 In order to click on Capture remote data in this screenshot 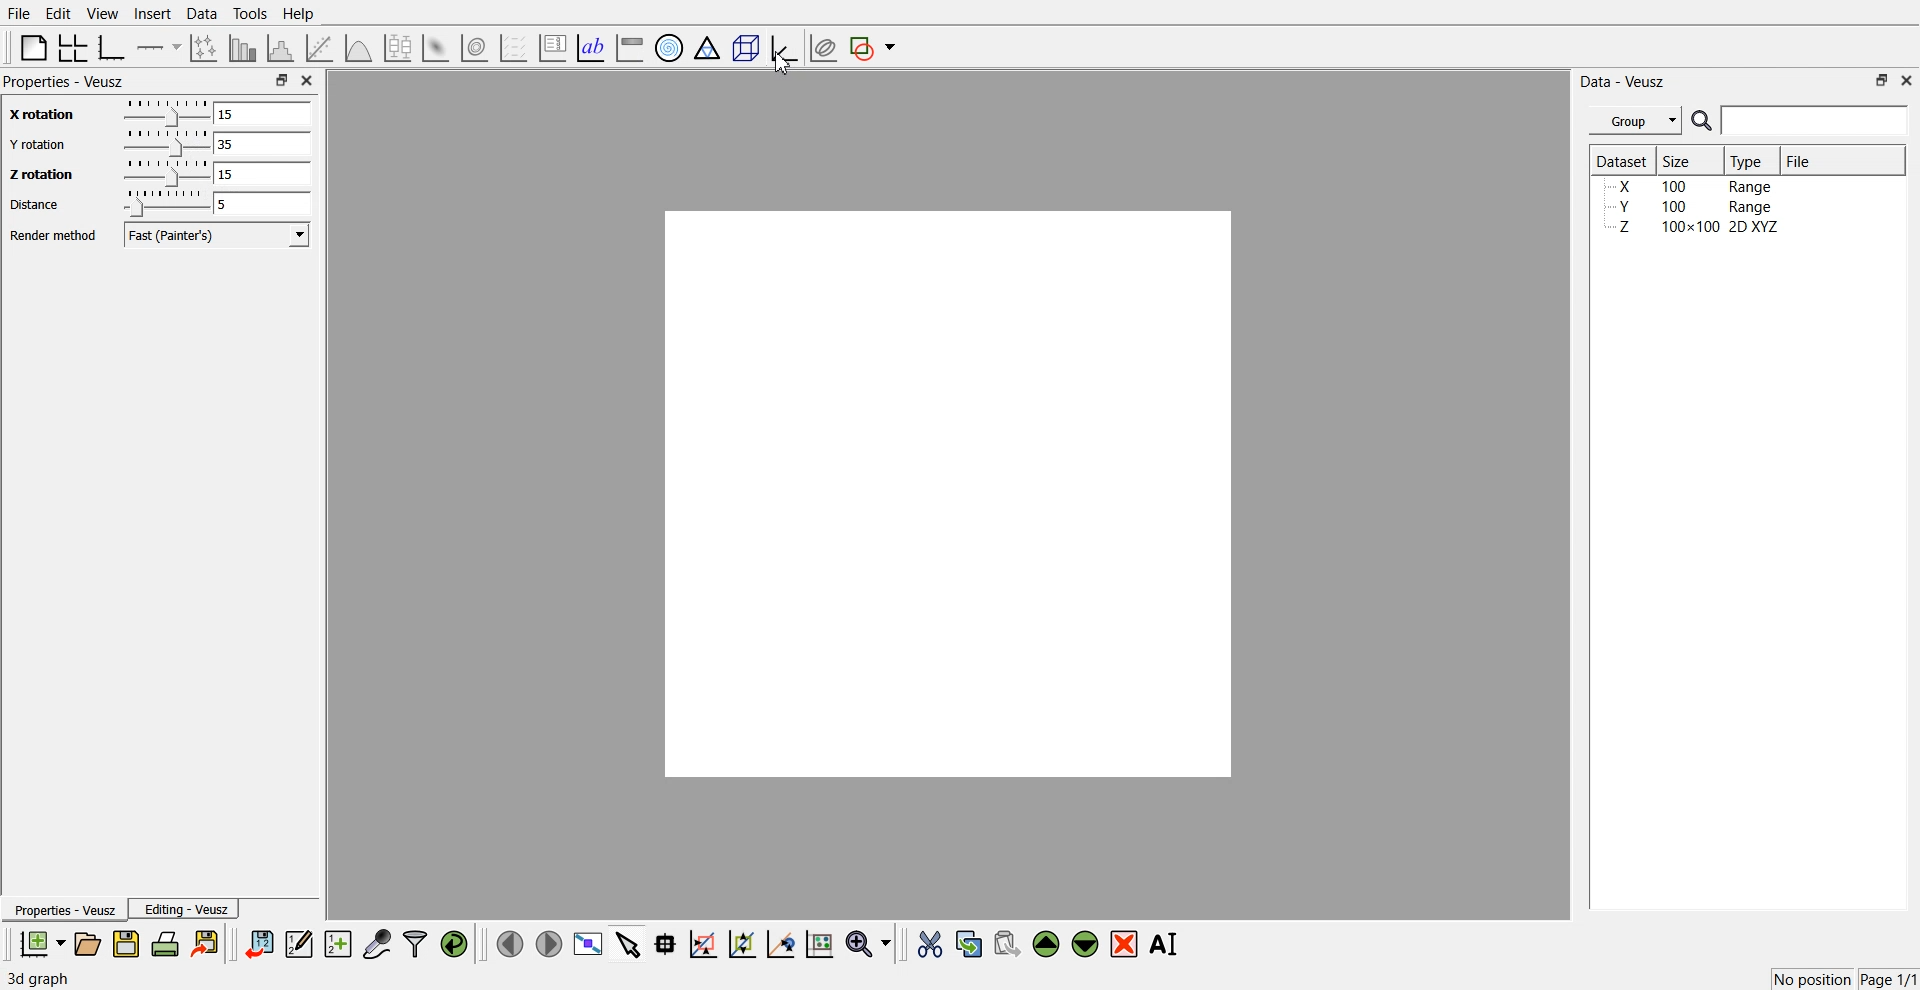, I will do `click(377, 943)`.